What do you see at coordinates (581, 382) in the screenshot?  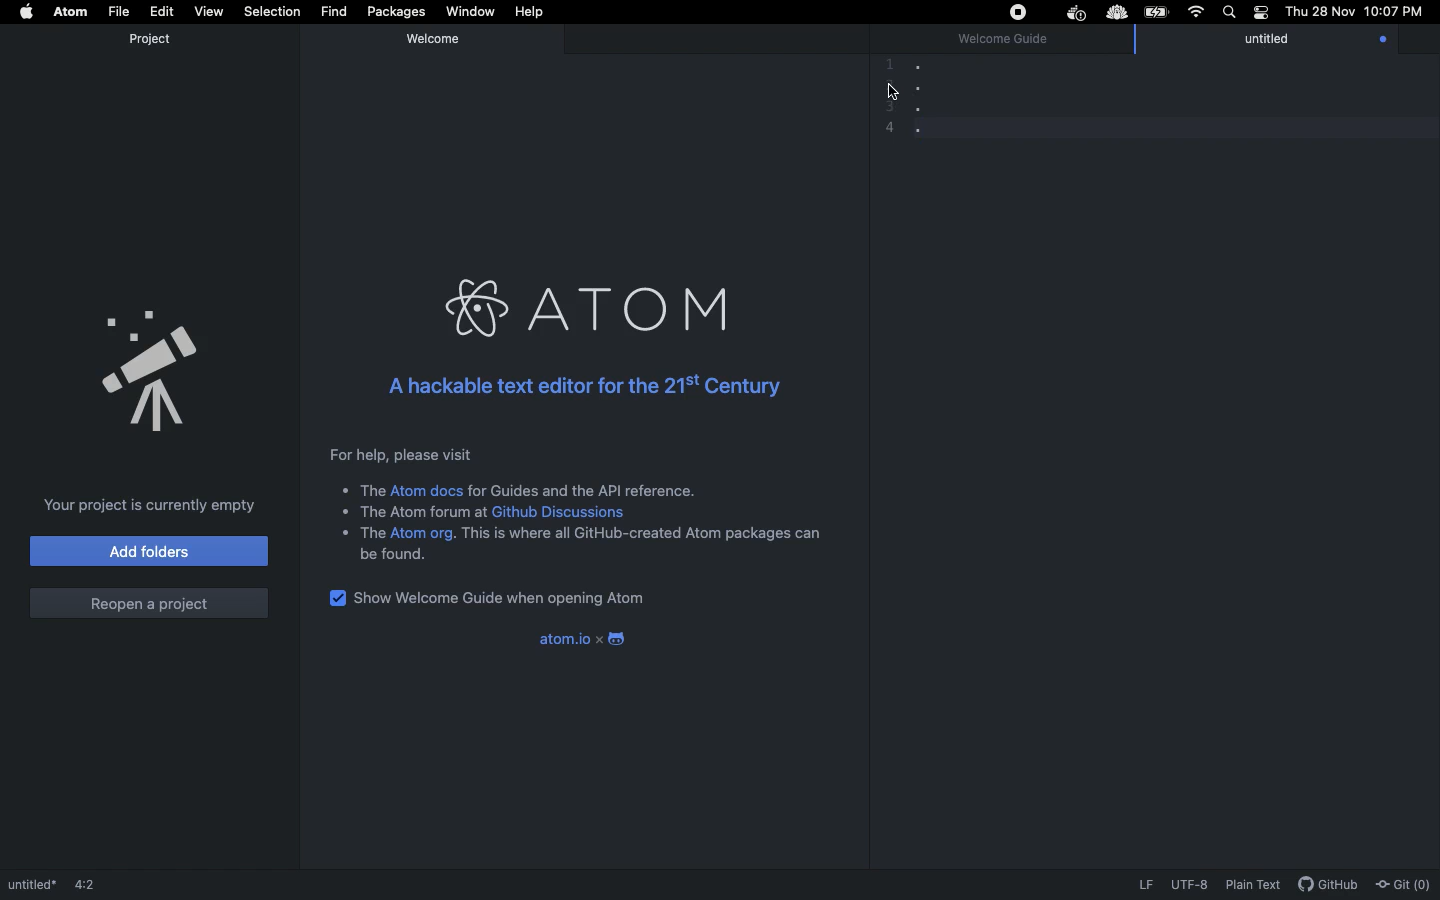 I see `Hackable text editor` at bounding box center [581, 382].